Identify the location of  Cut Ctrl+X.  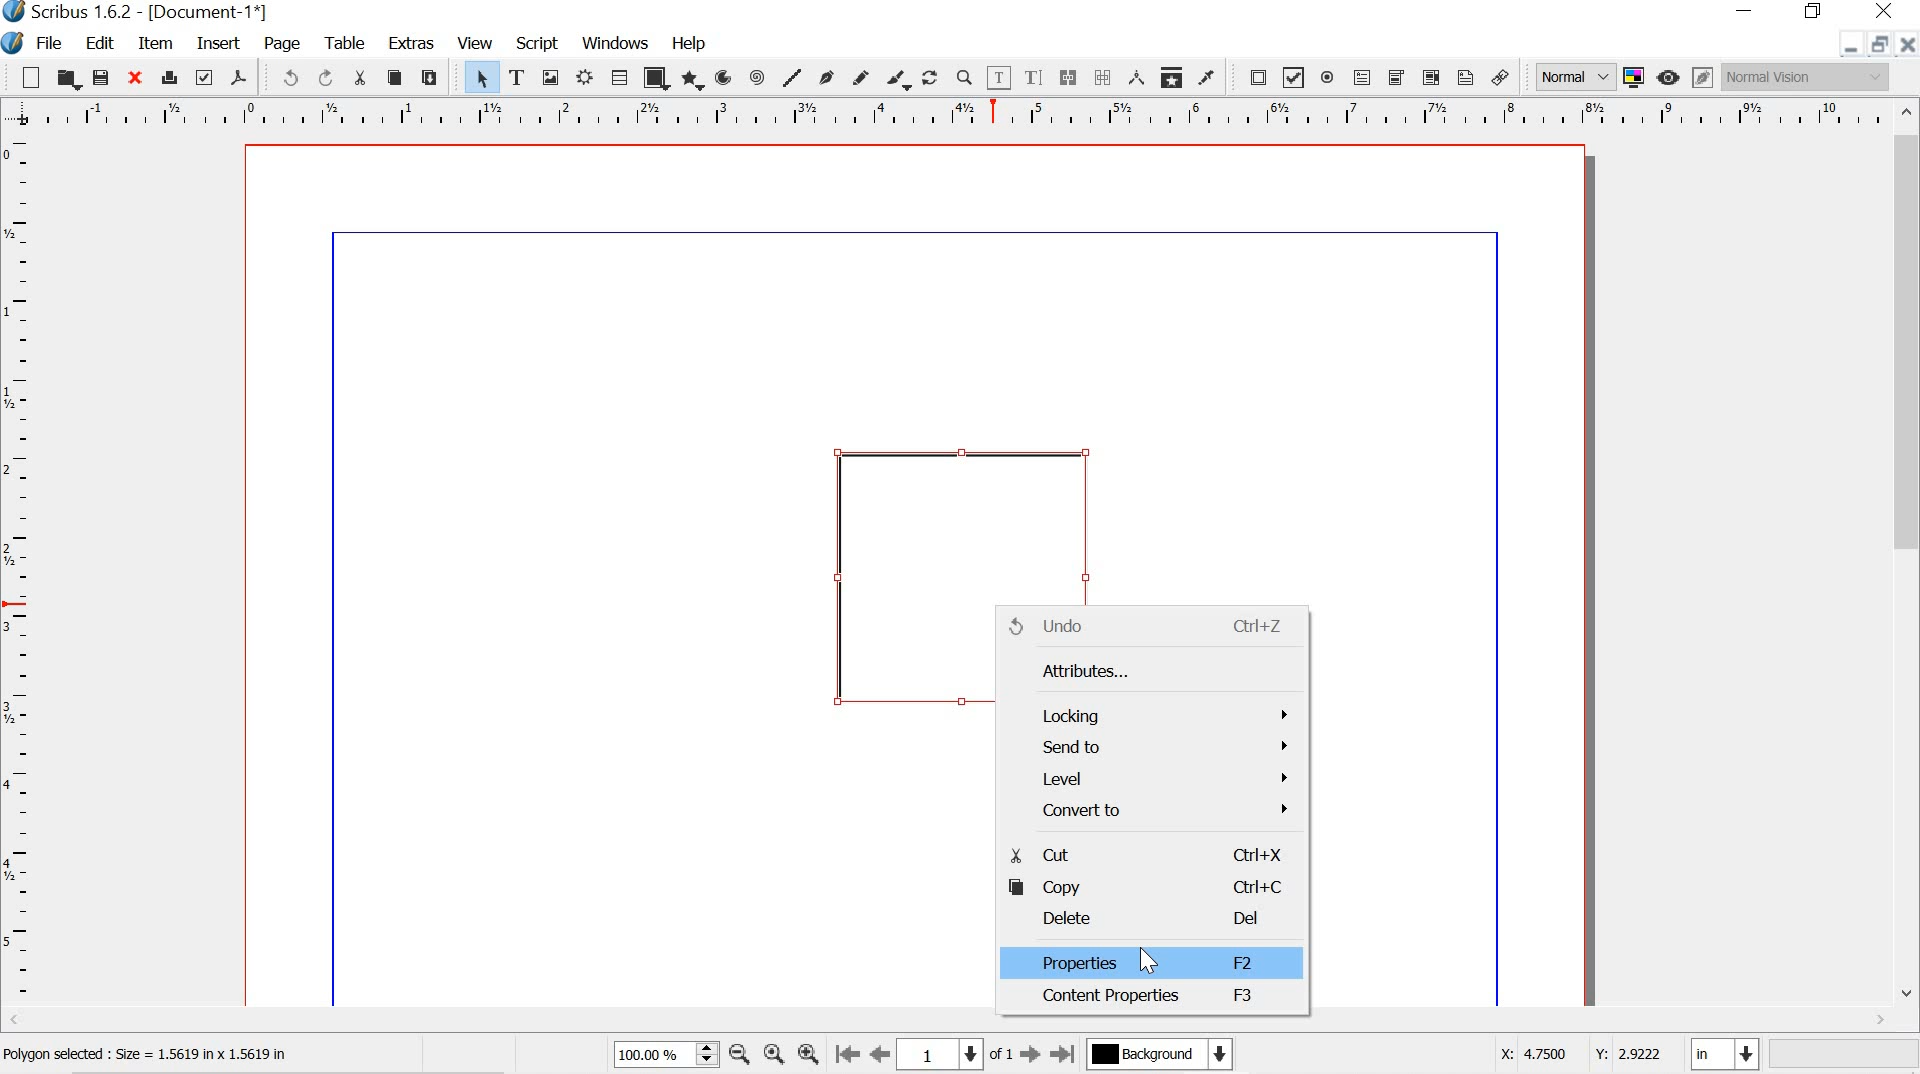
(1143, 851).